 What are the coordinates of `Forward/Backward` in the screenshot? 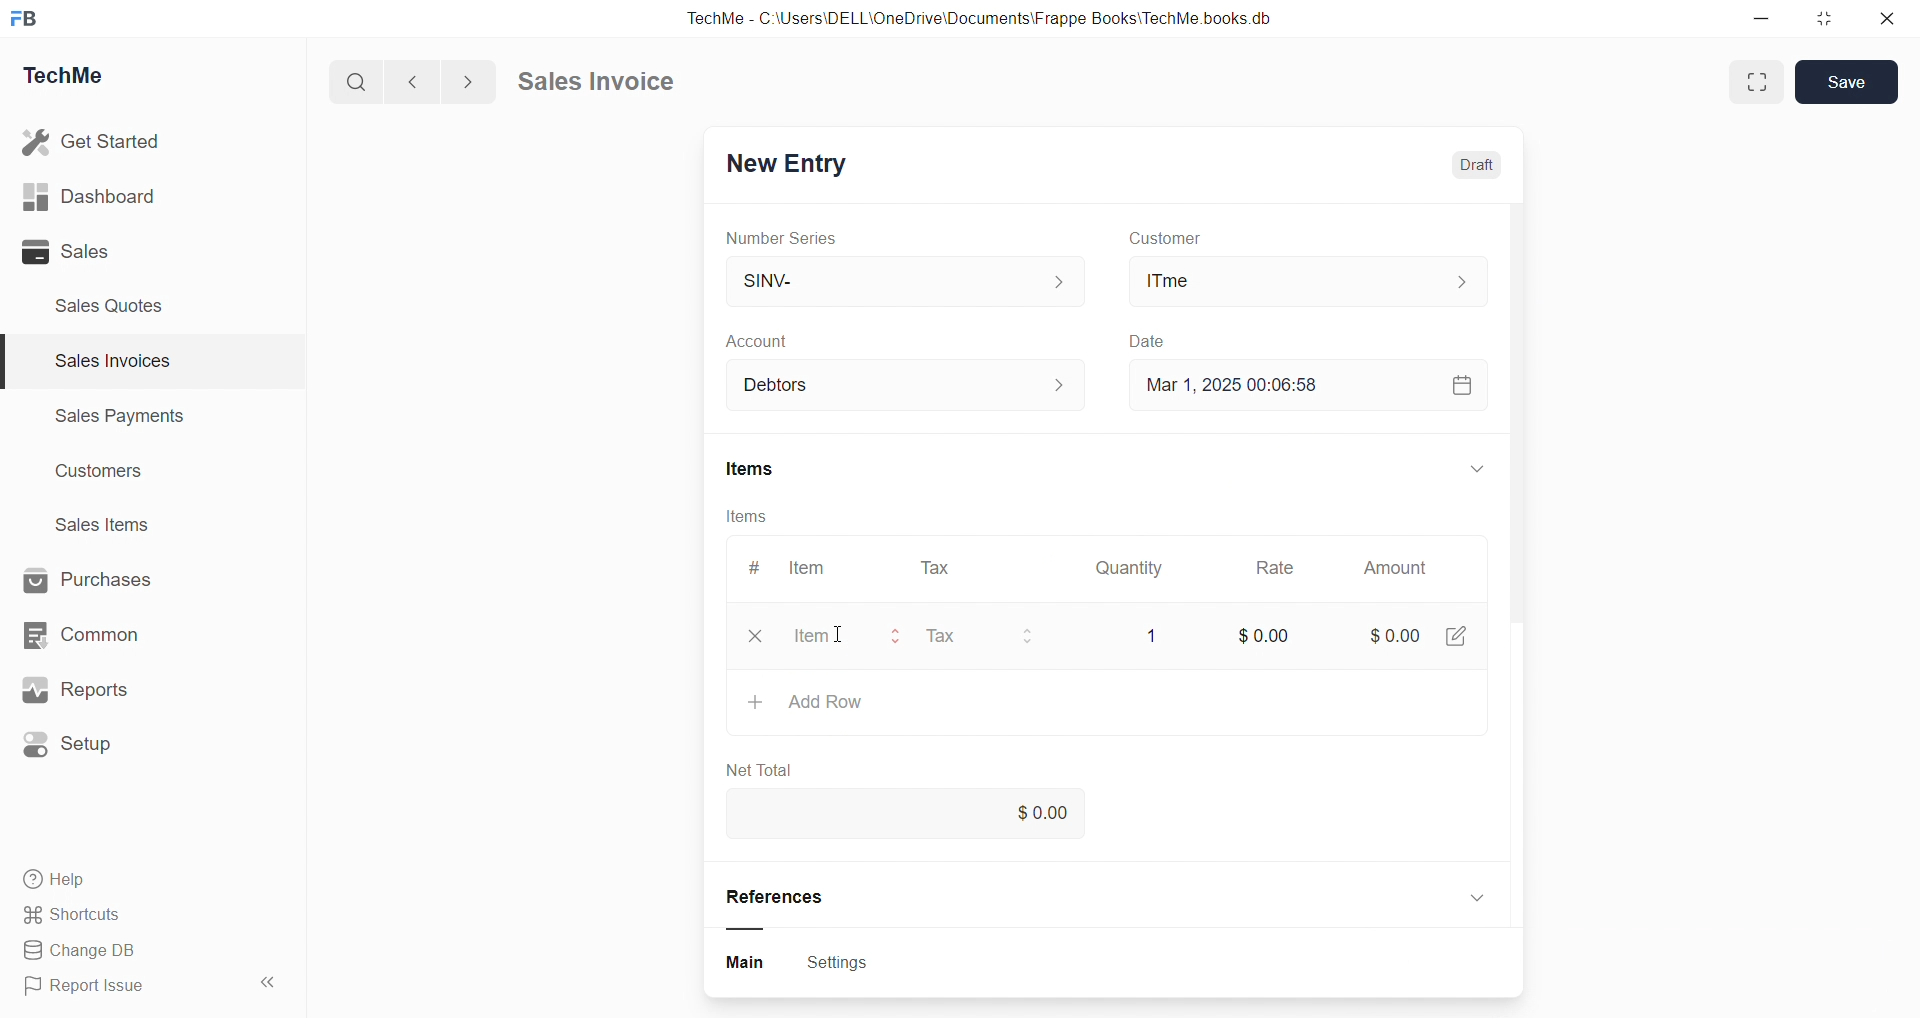 It's located at (442, 80).